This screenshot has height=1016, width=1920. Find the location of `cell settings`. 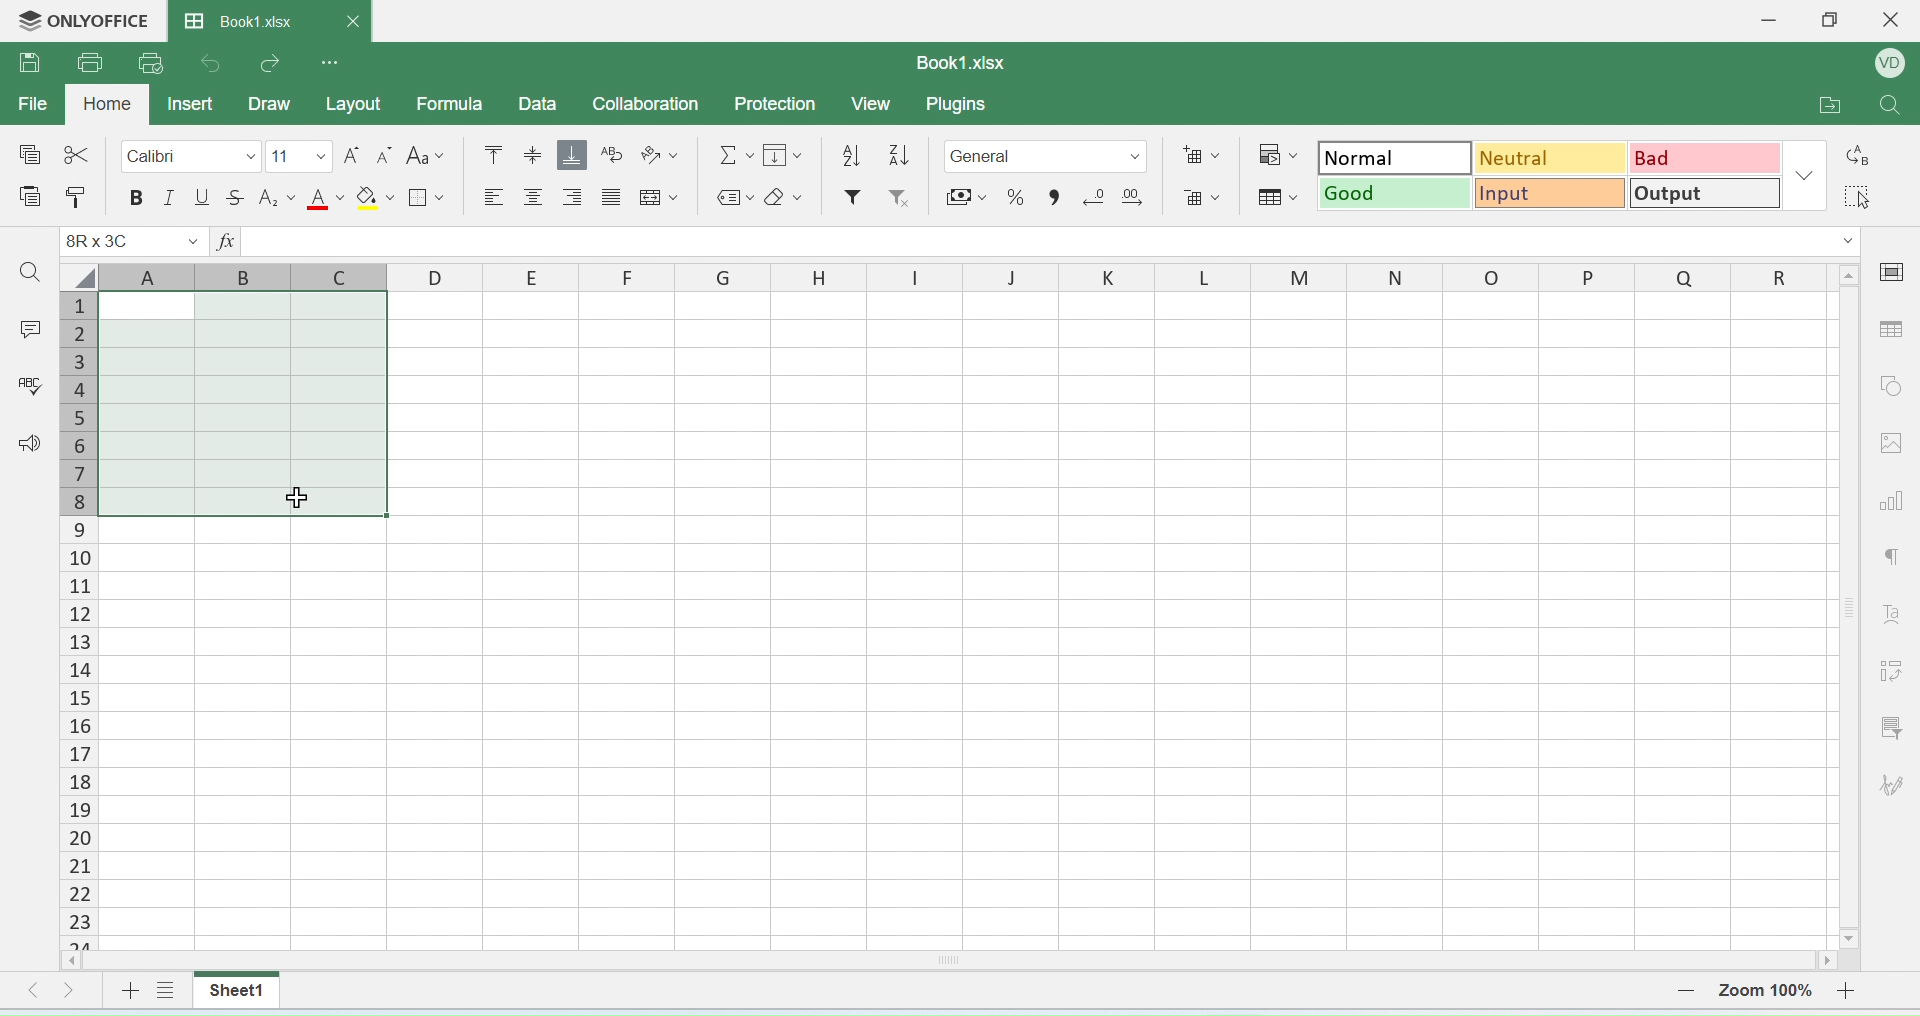

cell settings is located at coordinates (1896, 276).